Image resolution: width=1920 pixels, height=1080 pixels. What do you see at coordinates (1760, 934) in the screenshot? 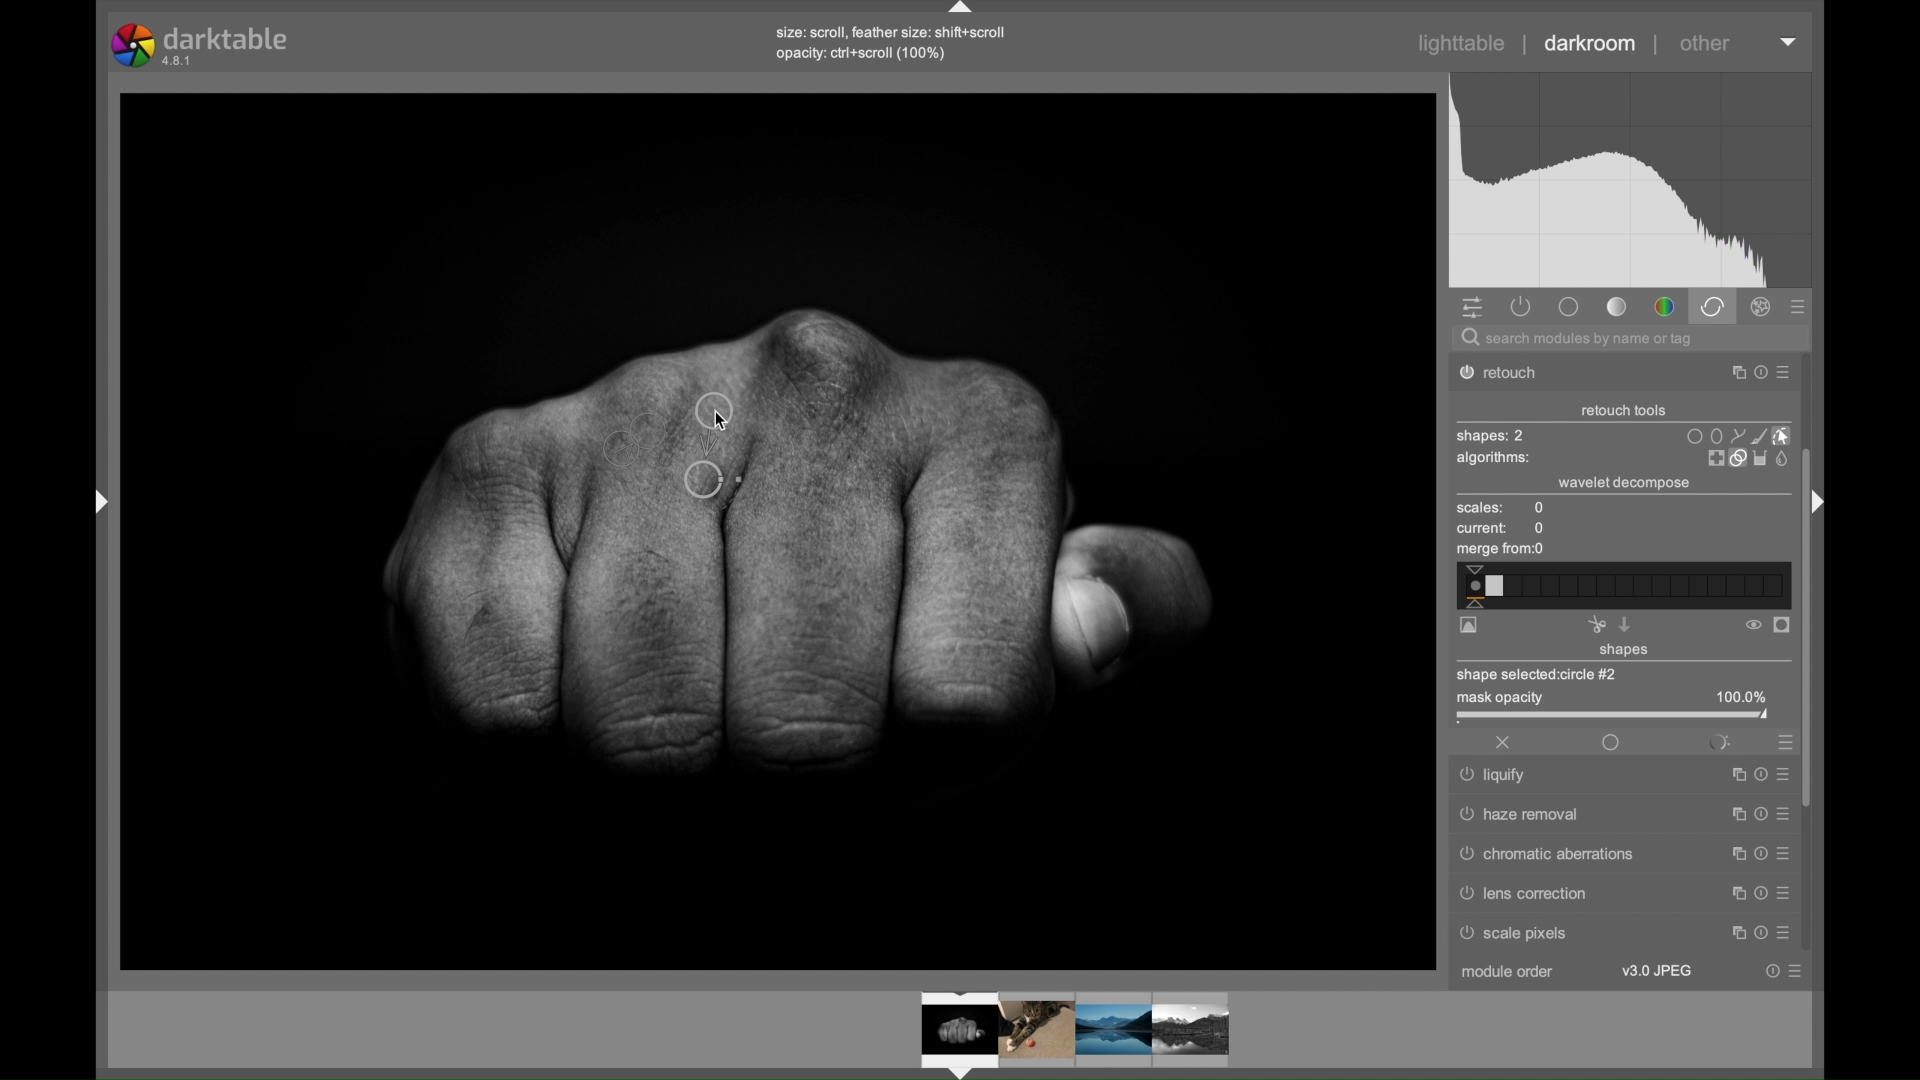
I see `help` at bounding box center [1760, 934].